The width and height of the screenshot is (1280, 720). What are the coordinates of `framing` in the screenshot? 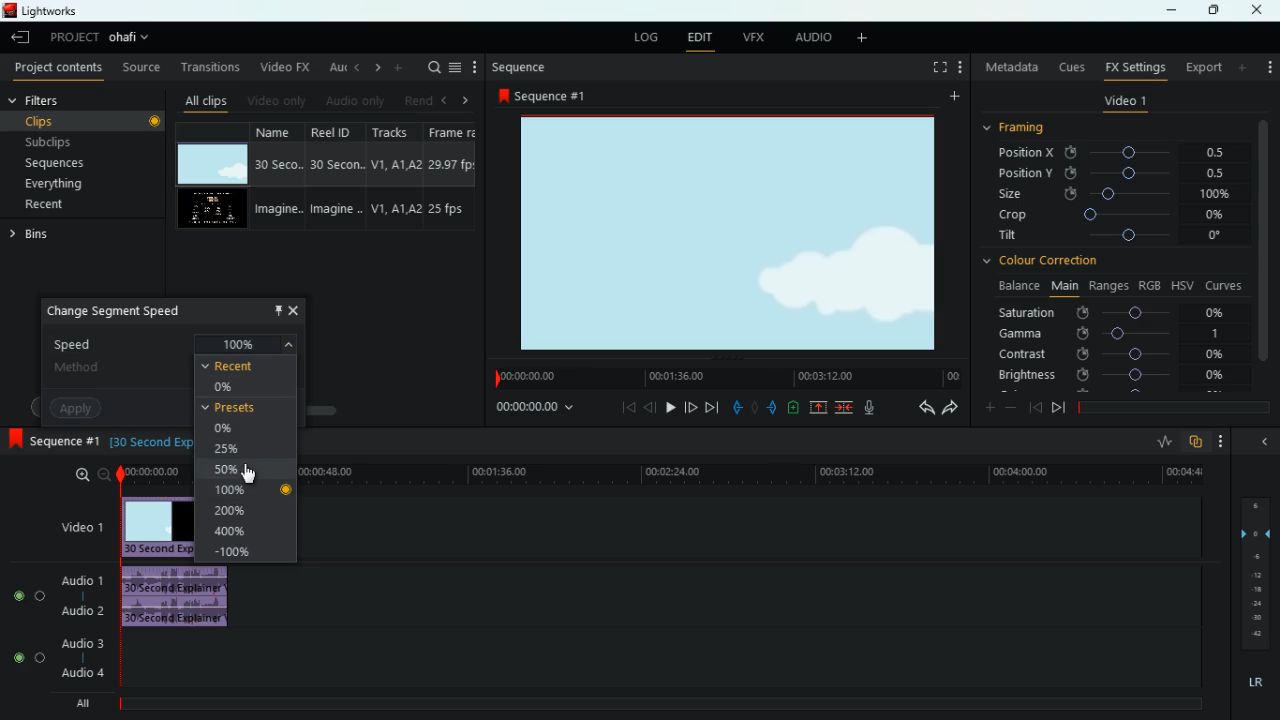 It's located at (1026, 129).